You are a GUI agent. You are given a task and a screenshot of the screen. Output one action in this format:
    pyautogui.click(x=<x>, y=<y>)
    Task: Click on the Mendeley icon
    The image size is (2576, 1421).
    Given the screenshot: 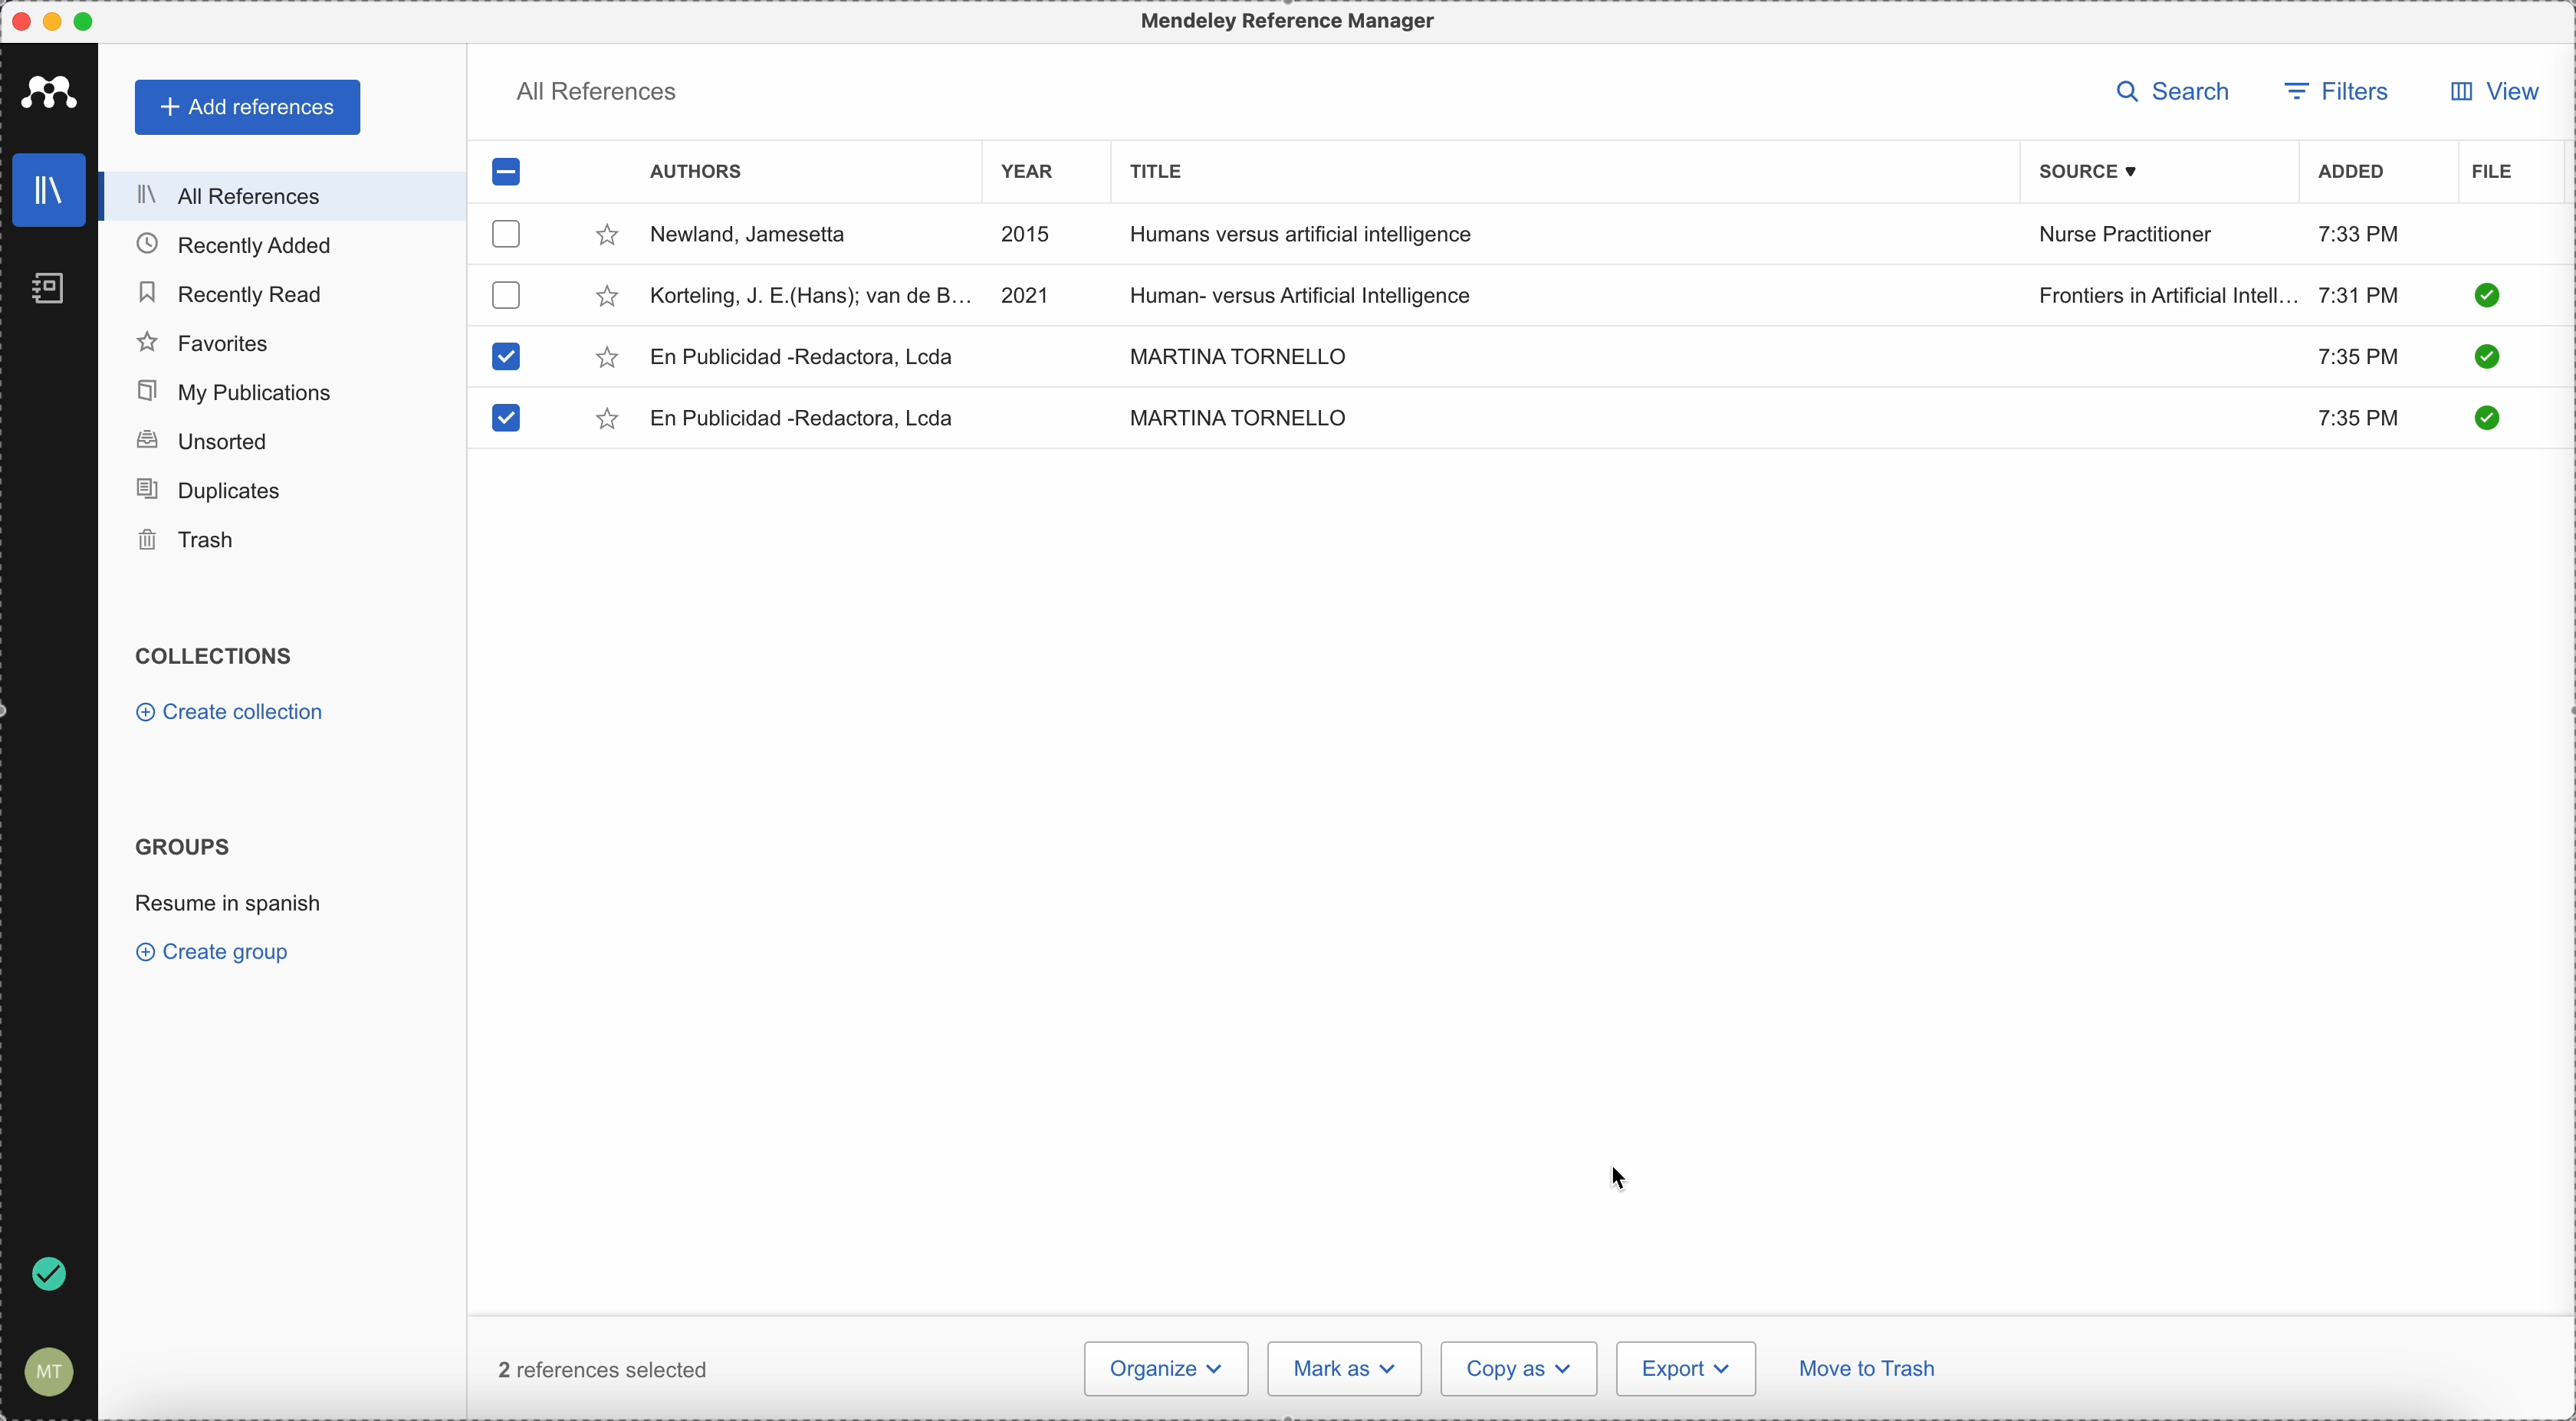 What is the action you would take?
    pyautogui.click(x=50, y=88)
    